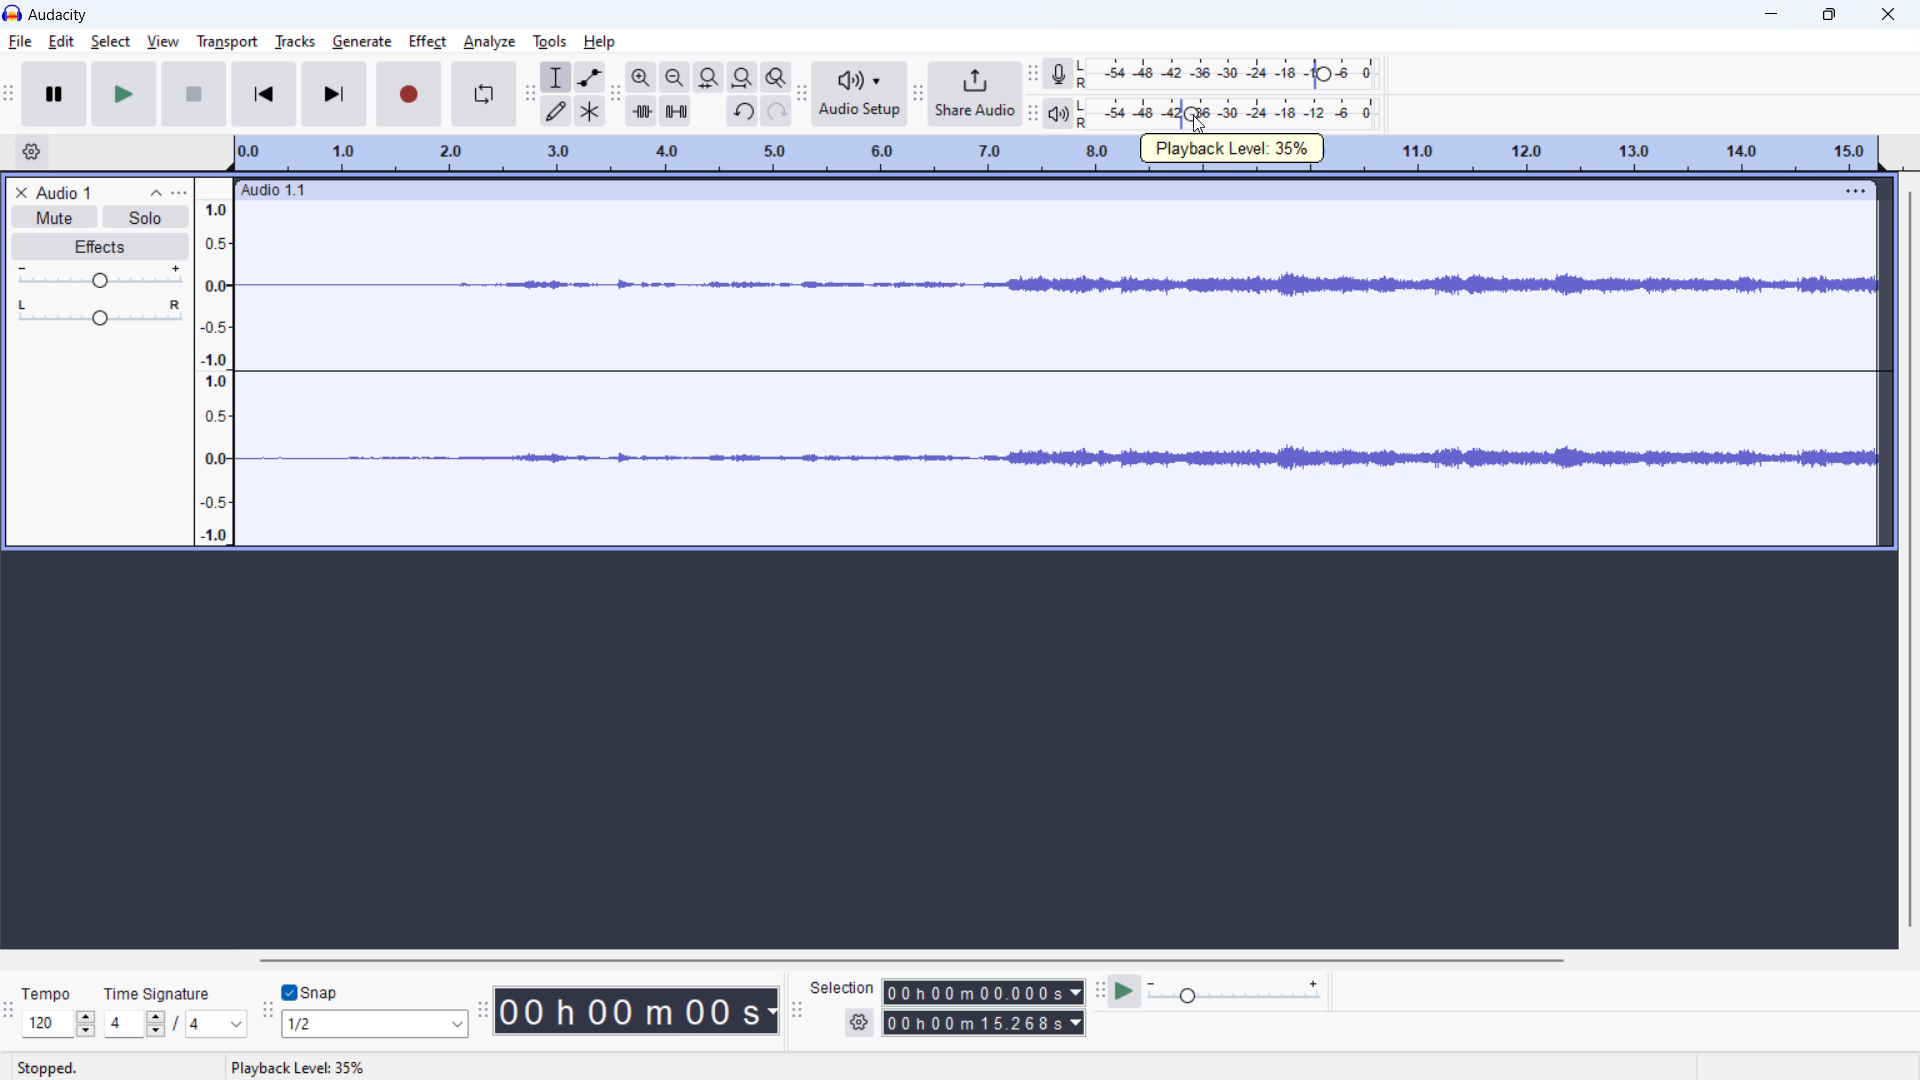 The image size is (1920, 1080). What do you see at coordinates (295, 42) in the screenshot?
I see `tracks` at bounding box center [295, 42].